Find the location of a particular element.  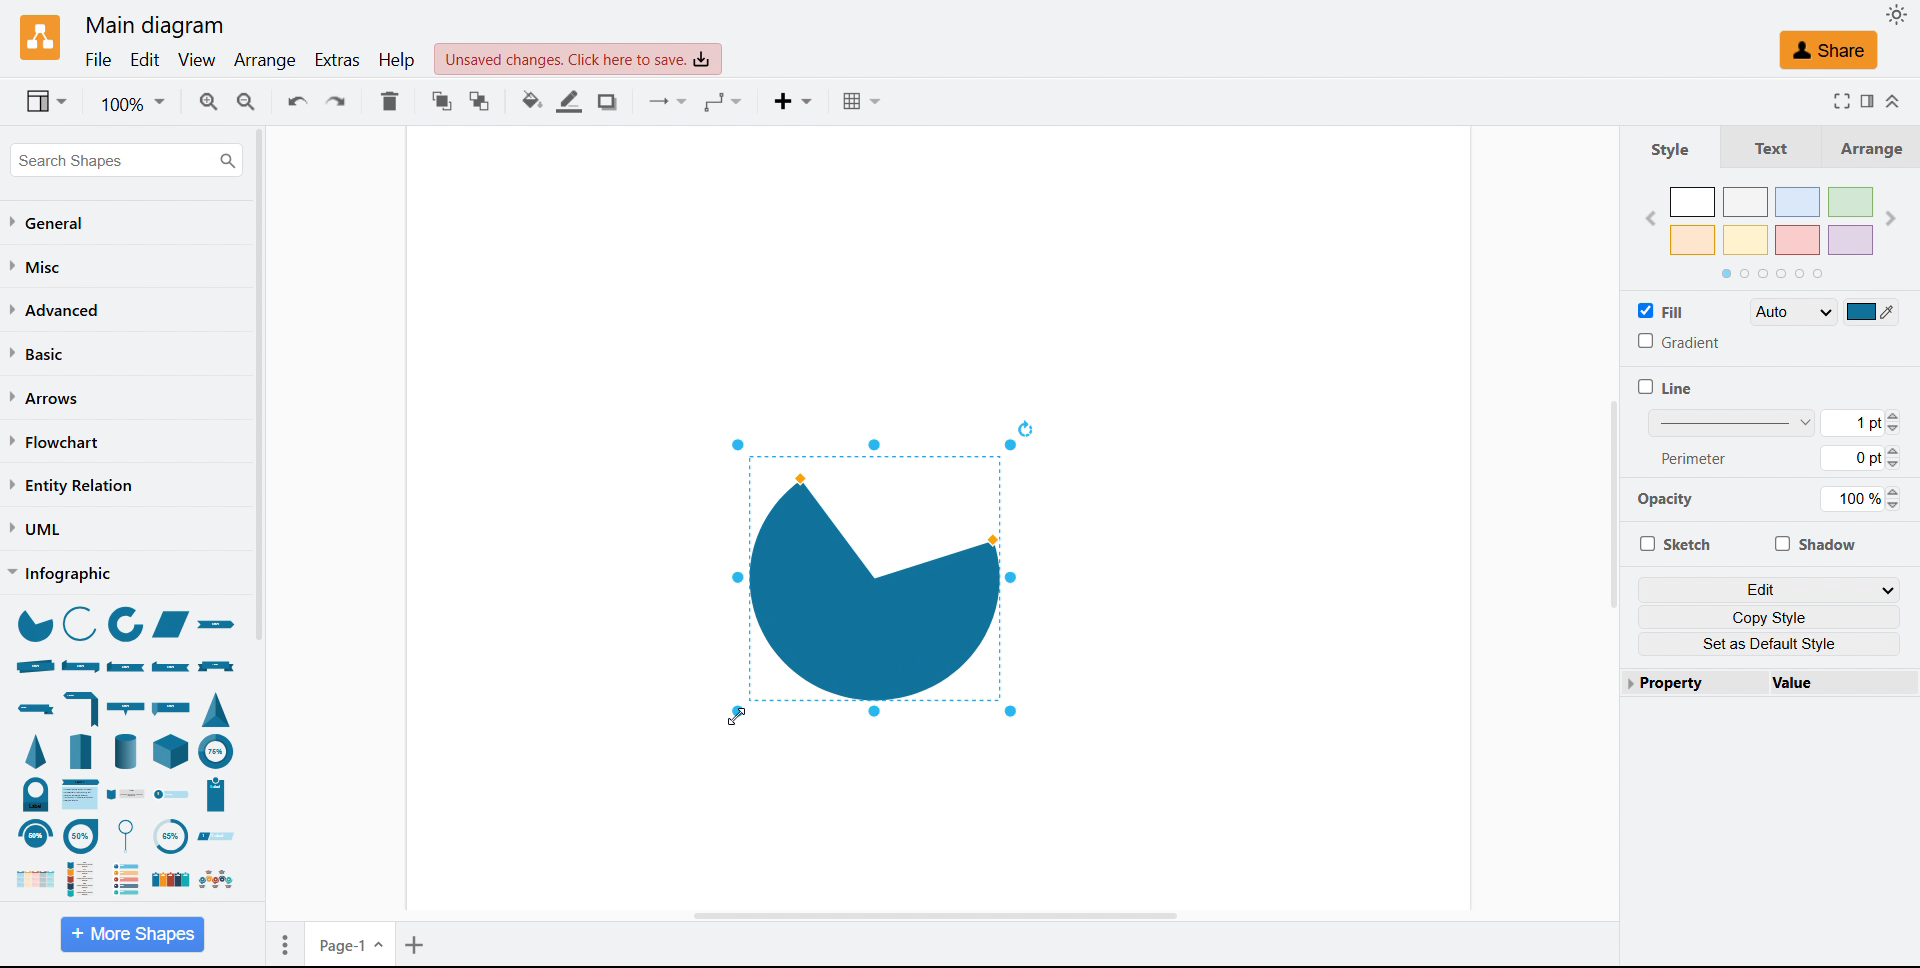

Line colour  is located at coordinates (571, 101).